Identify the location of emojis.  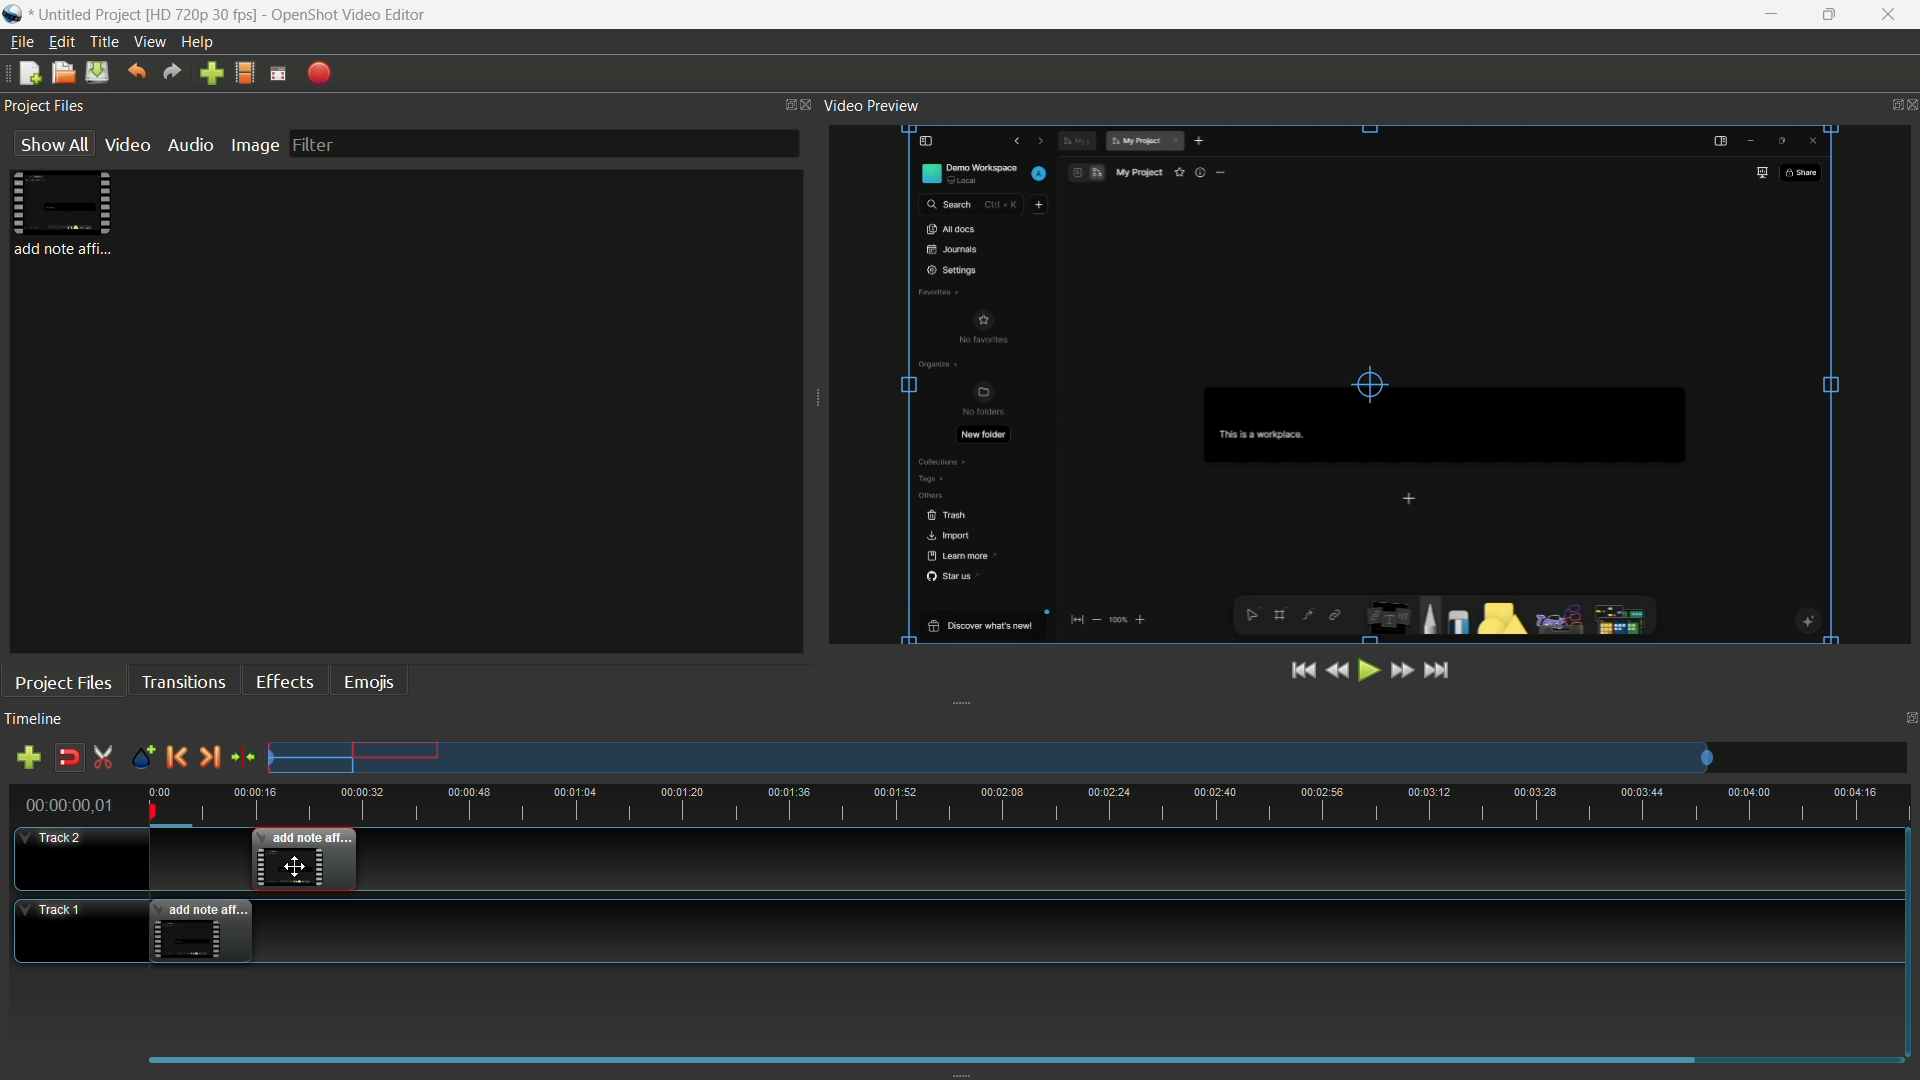
(367, 683).